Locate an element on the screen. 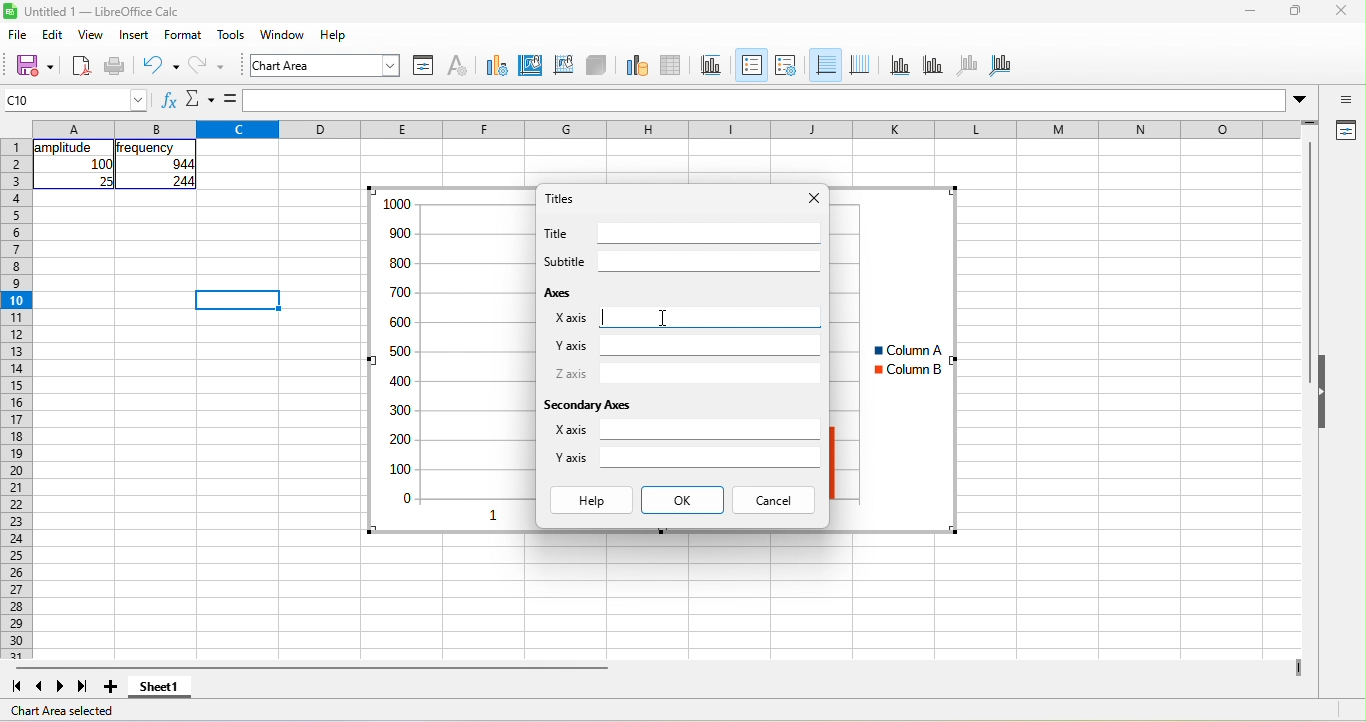  first sheet is located at coordinates (16, 687).